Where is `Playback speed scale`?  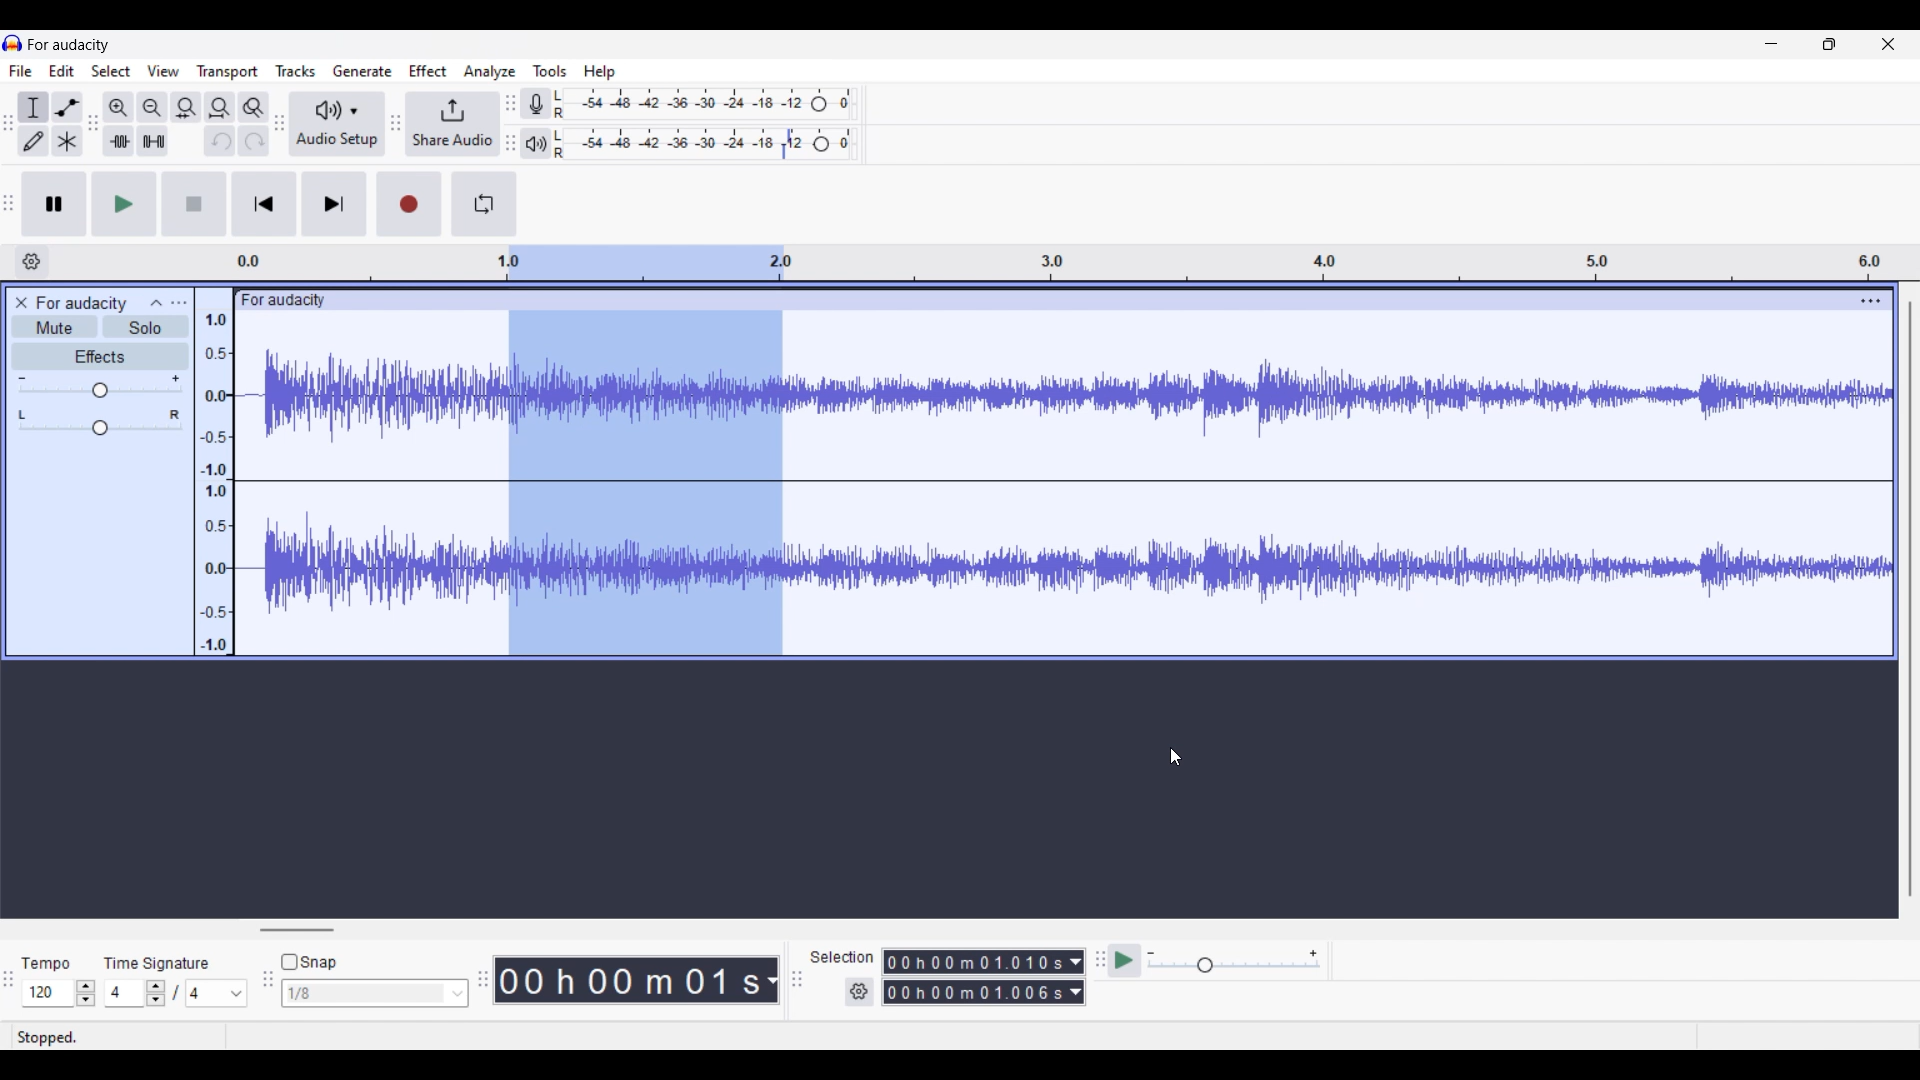 Playback speed scale is located at coordinates (1233, 961).